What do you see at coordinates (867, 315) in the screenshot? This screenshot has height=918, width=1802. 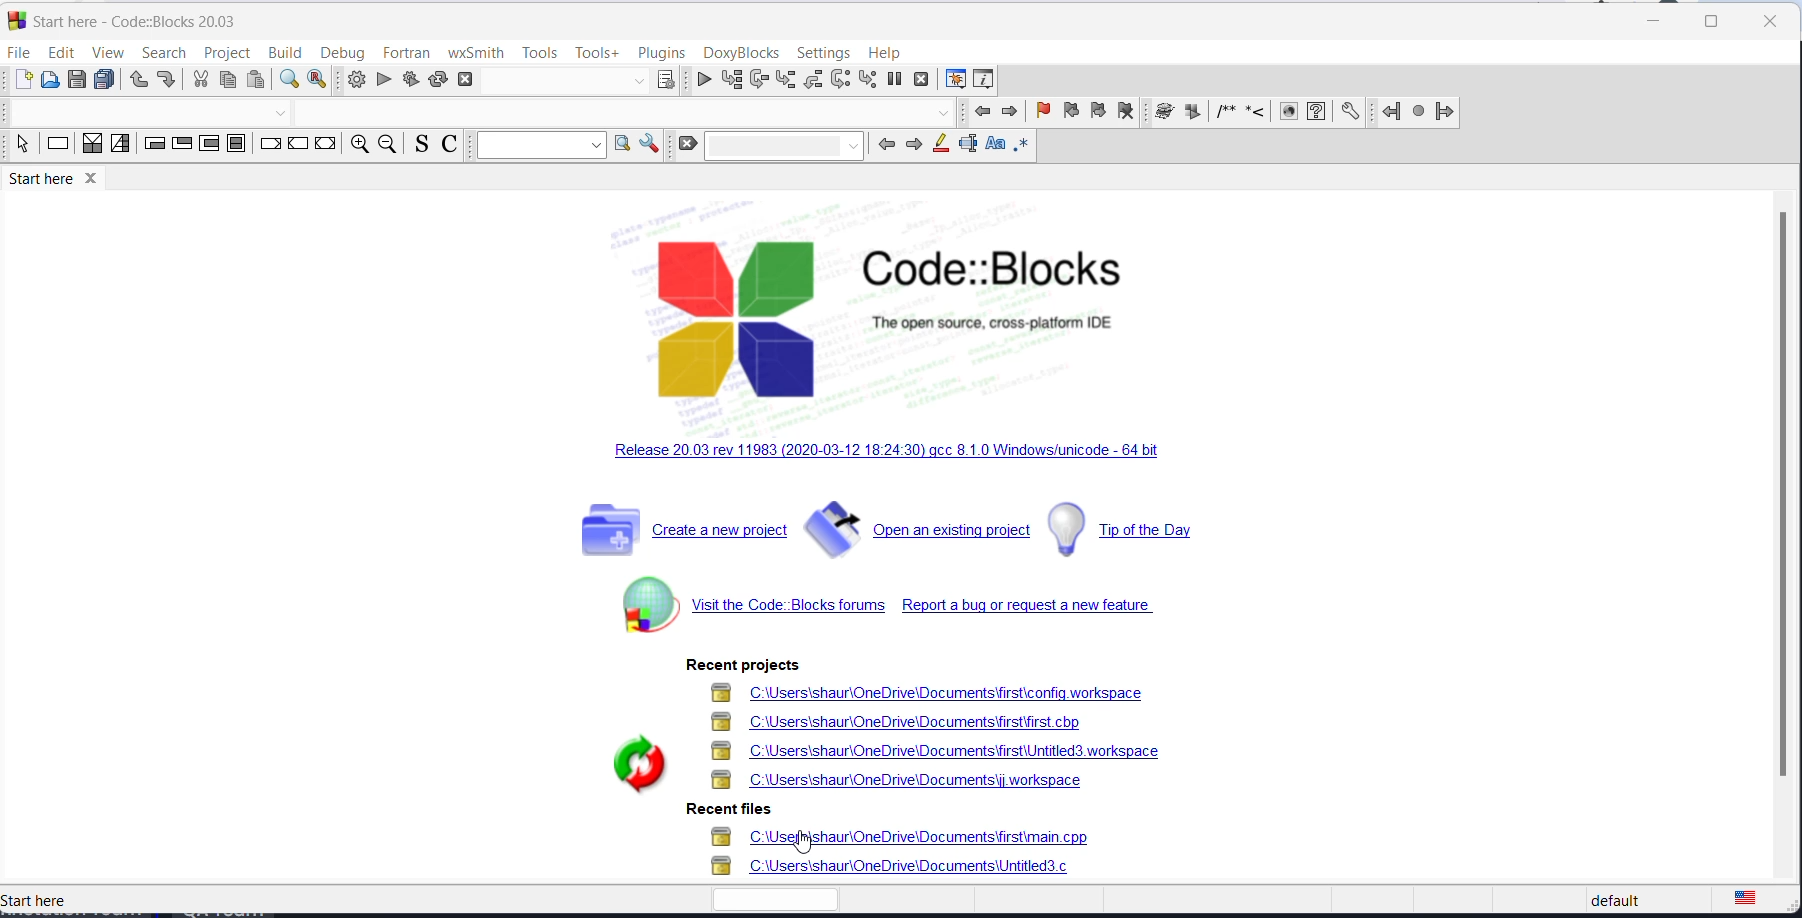 I see `codeblock logo` at bounding box center [867, 315].